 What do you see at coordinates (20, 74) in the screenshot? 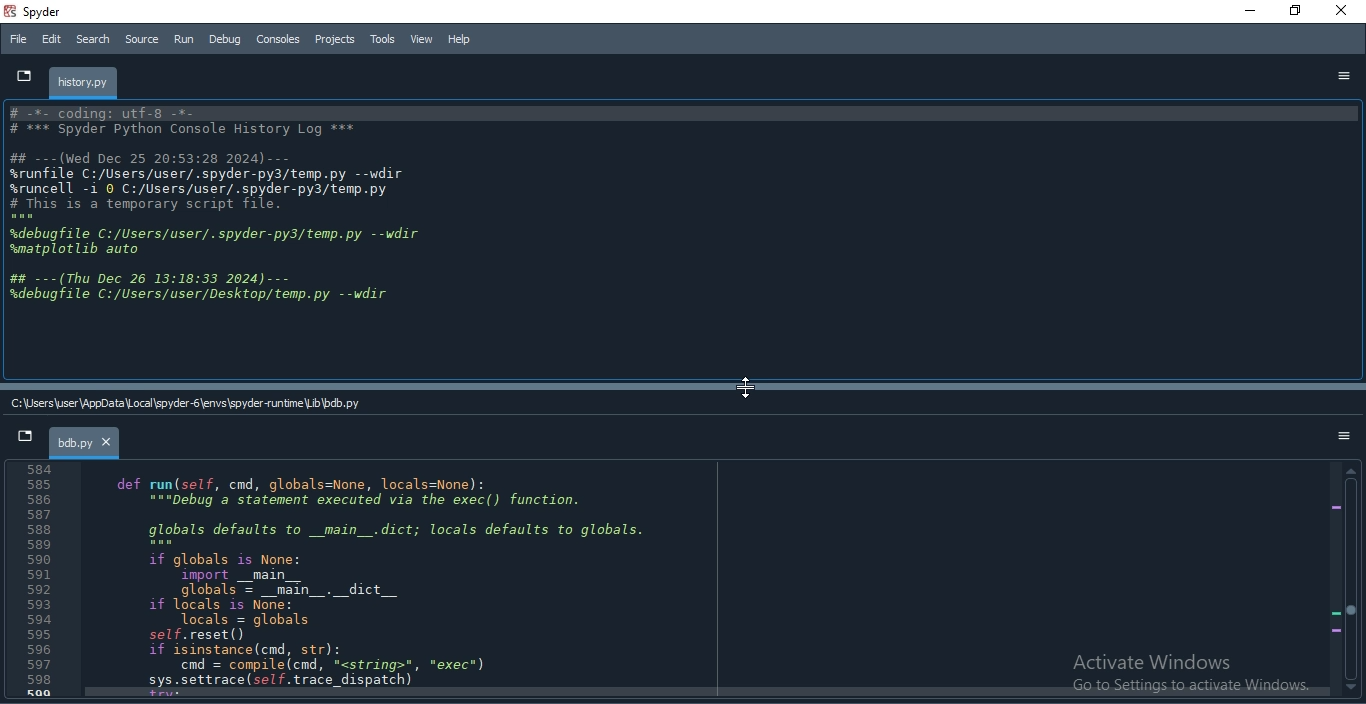
I see `dropdown` at bounding box center [20, 74].